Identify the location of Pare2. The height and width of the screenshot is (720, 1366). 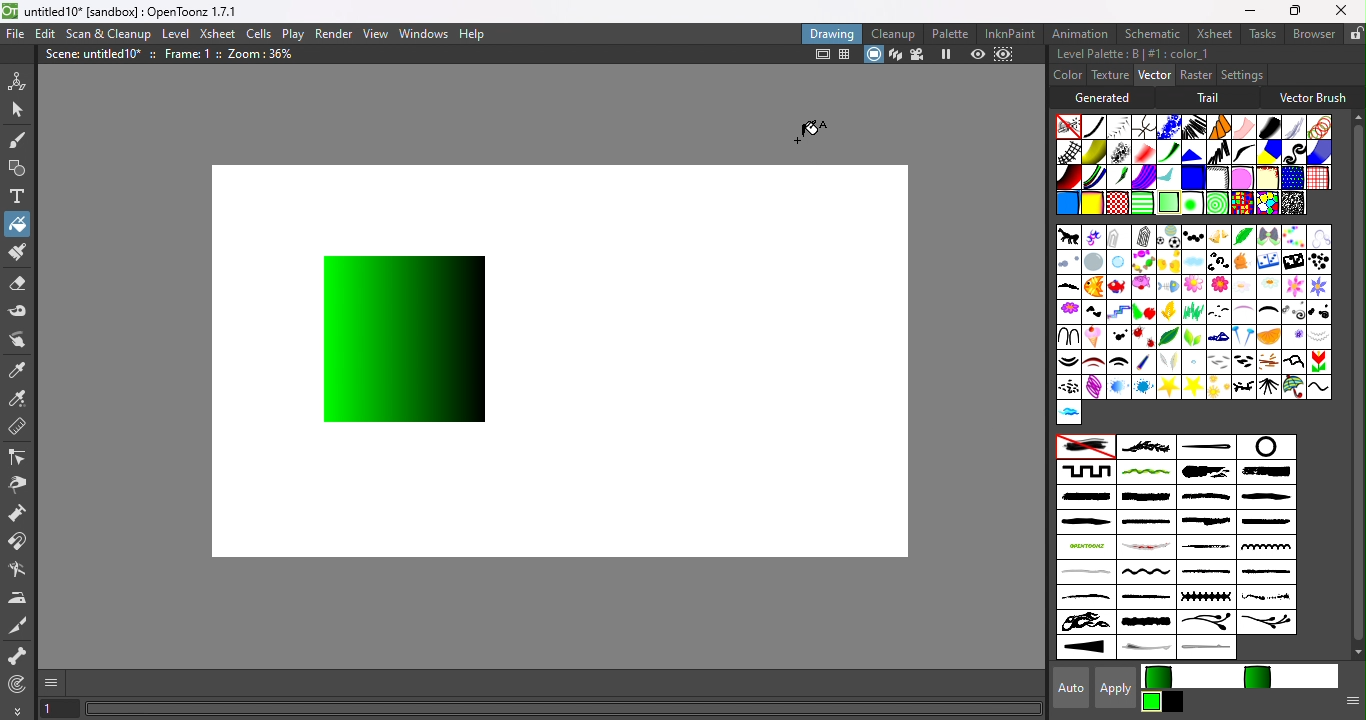
(1093, 362).